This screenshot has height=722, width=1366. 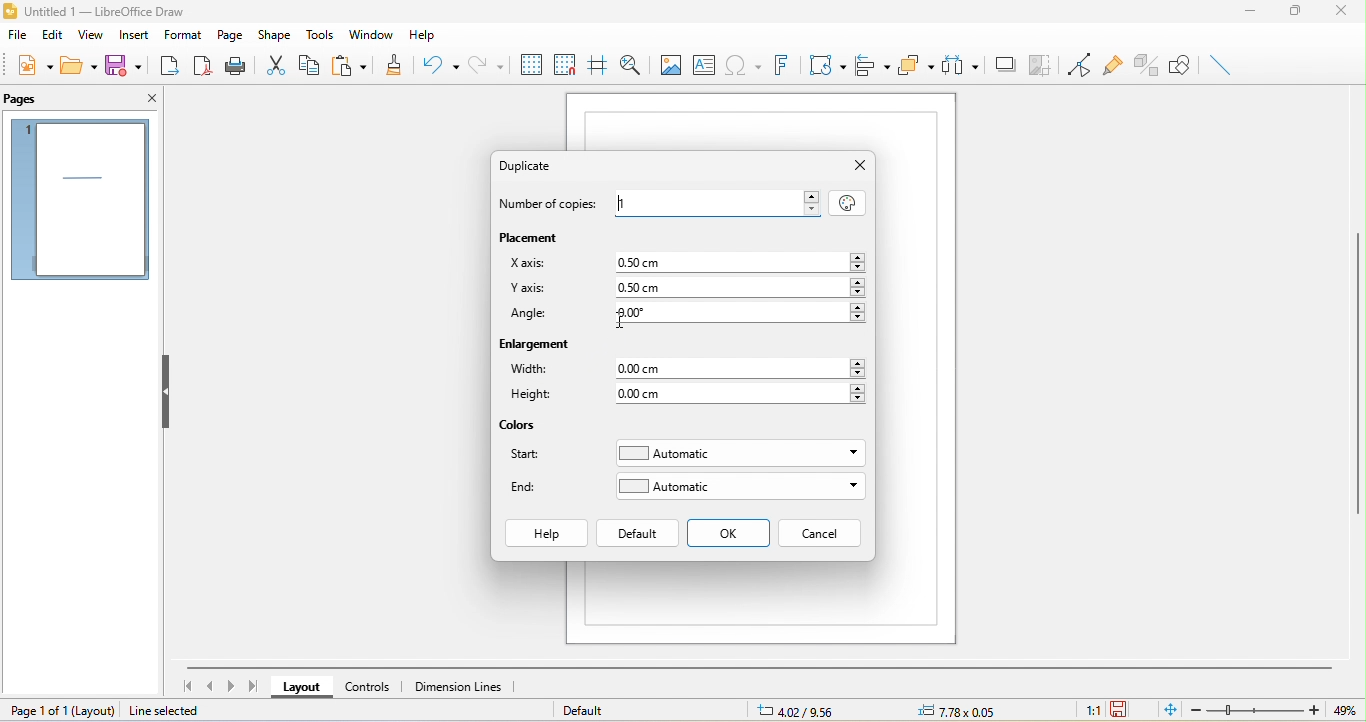 What do you see at coordinates (81, 66) in the screenshot?
I see `open` at bounding box center [81, 66].